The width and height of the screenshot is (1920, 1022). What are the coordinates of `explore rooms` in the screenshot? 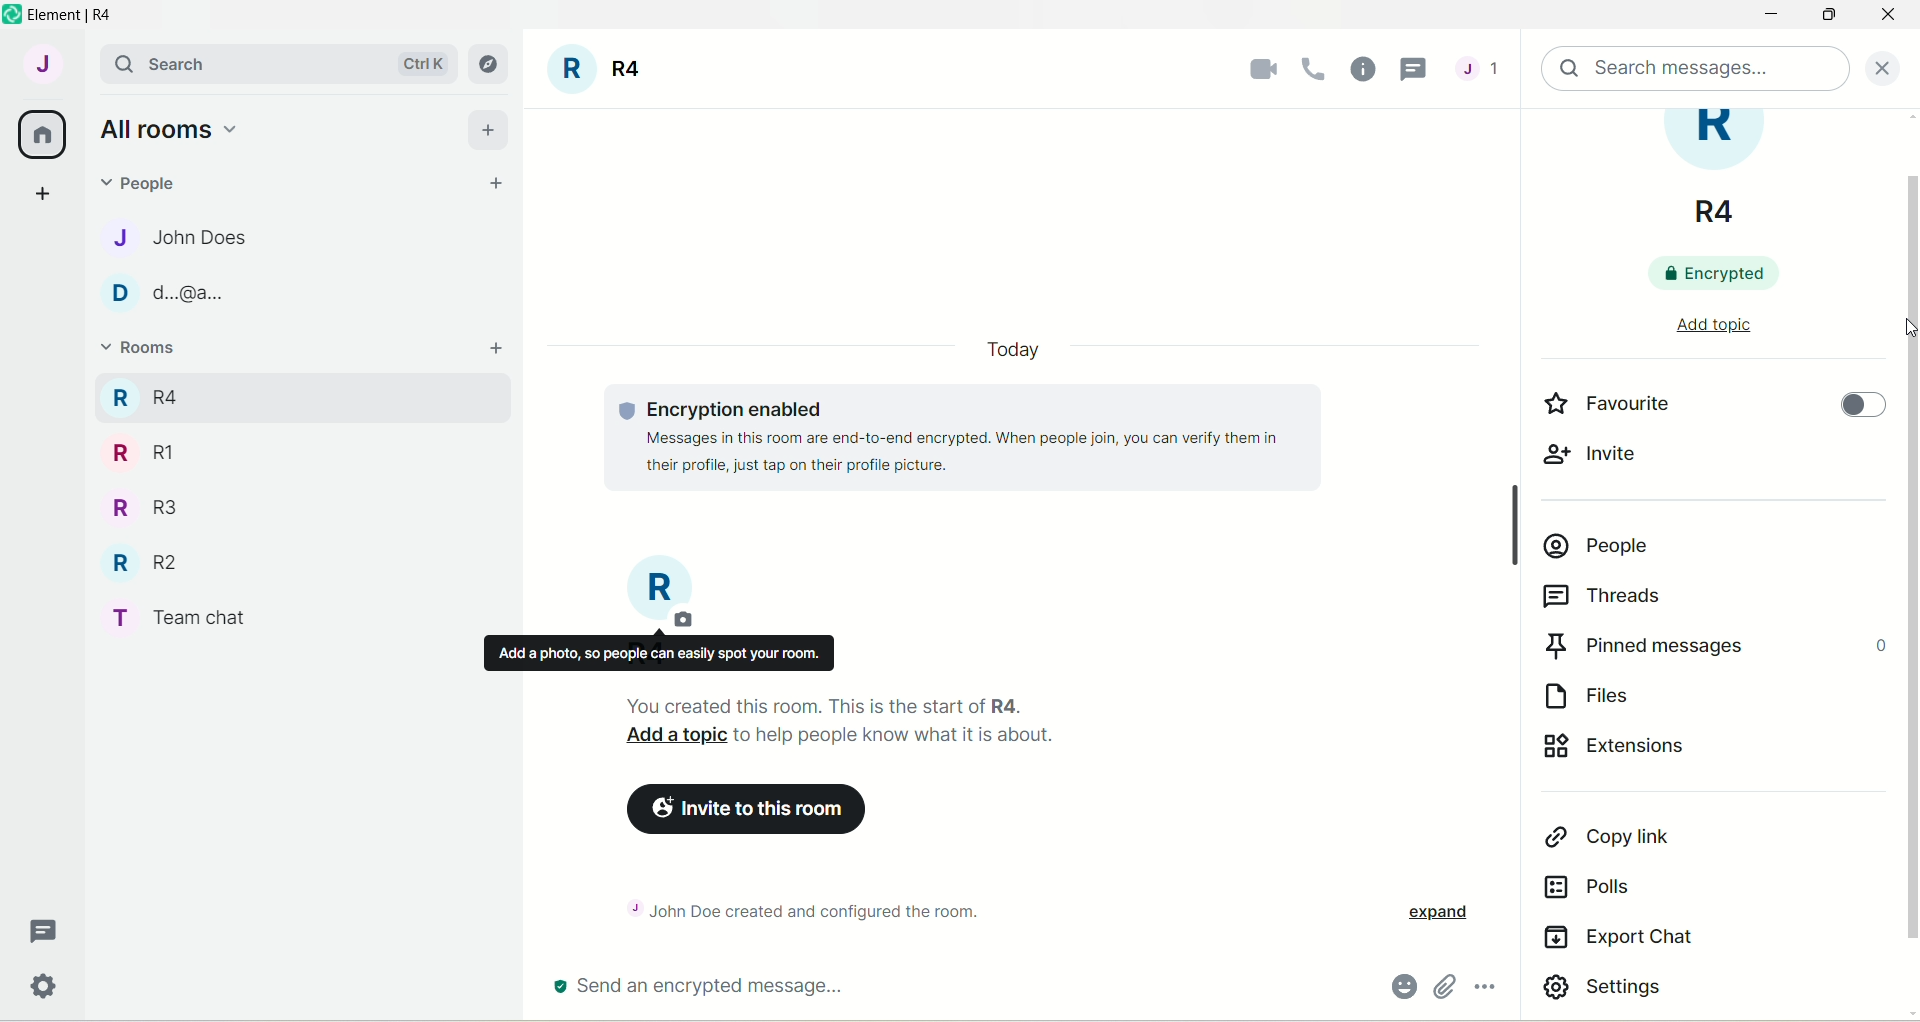 It's located at (490, 64).